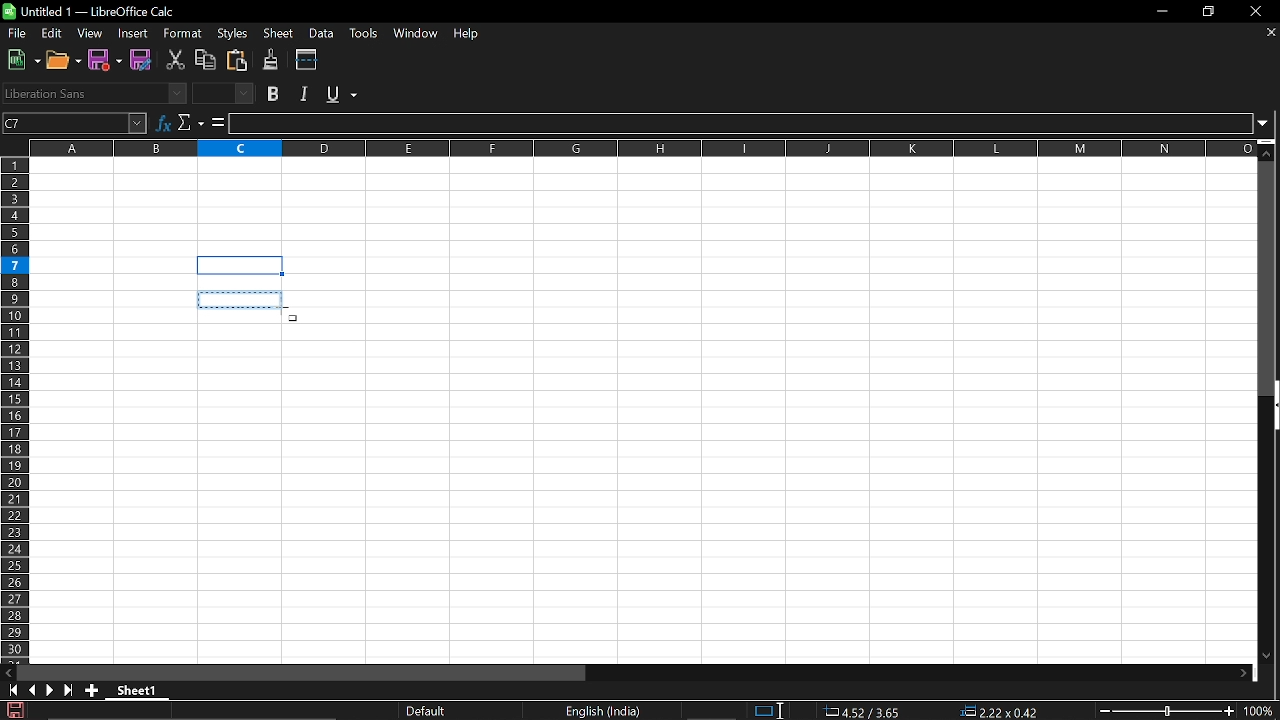  What do you see at coordinates (270, 60) in the screenshot?
I see `Clone formating` at bounding box center [270, 60].